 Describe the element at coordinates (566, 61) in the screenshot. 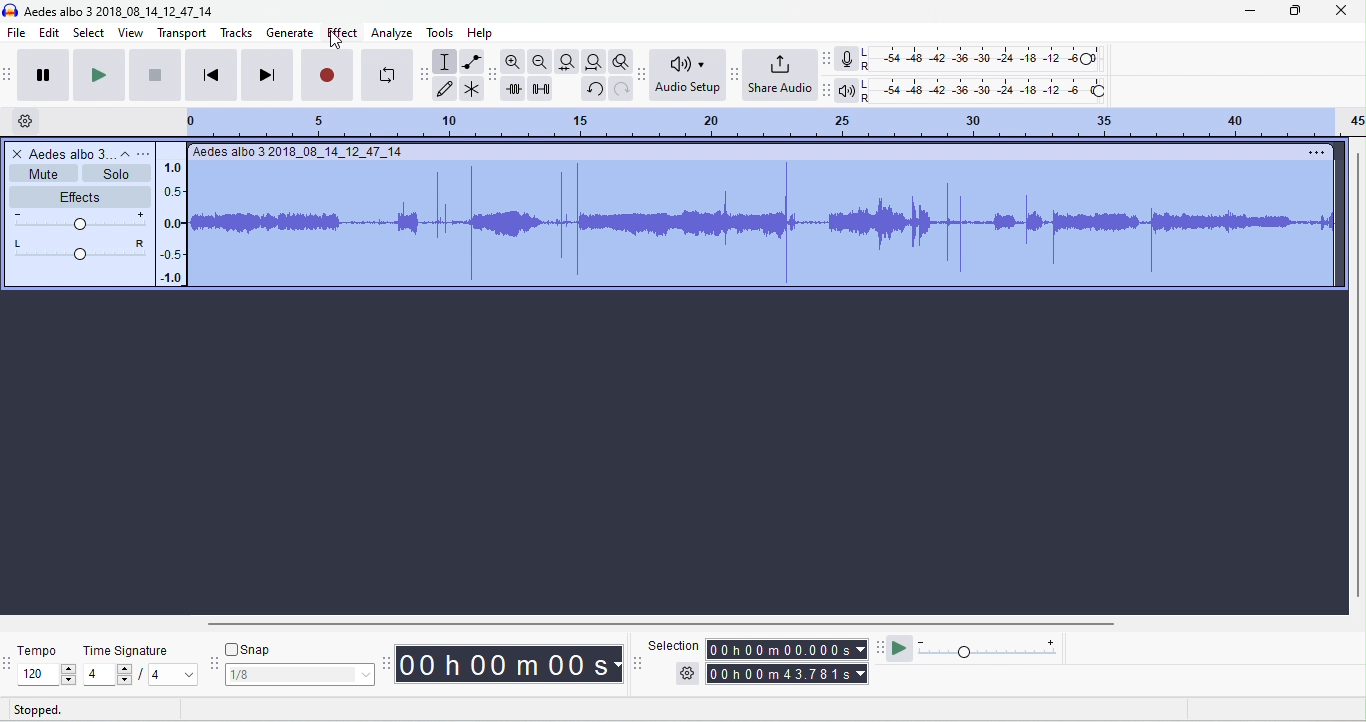

I see `fit track to width` at that location.